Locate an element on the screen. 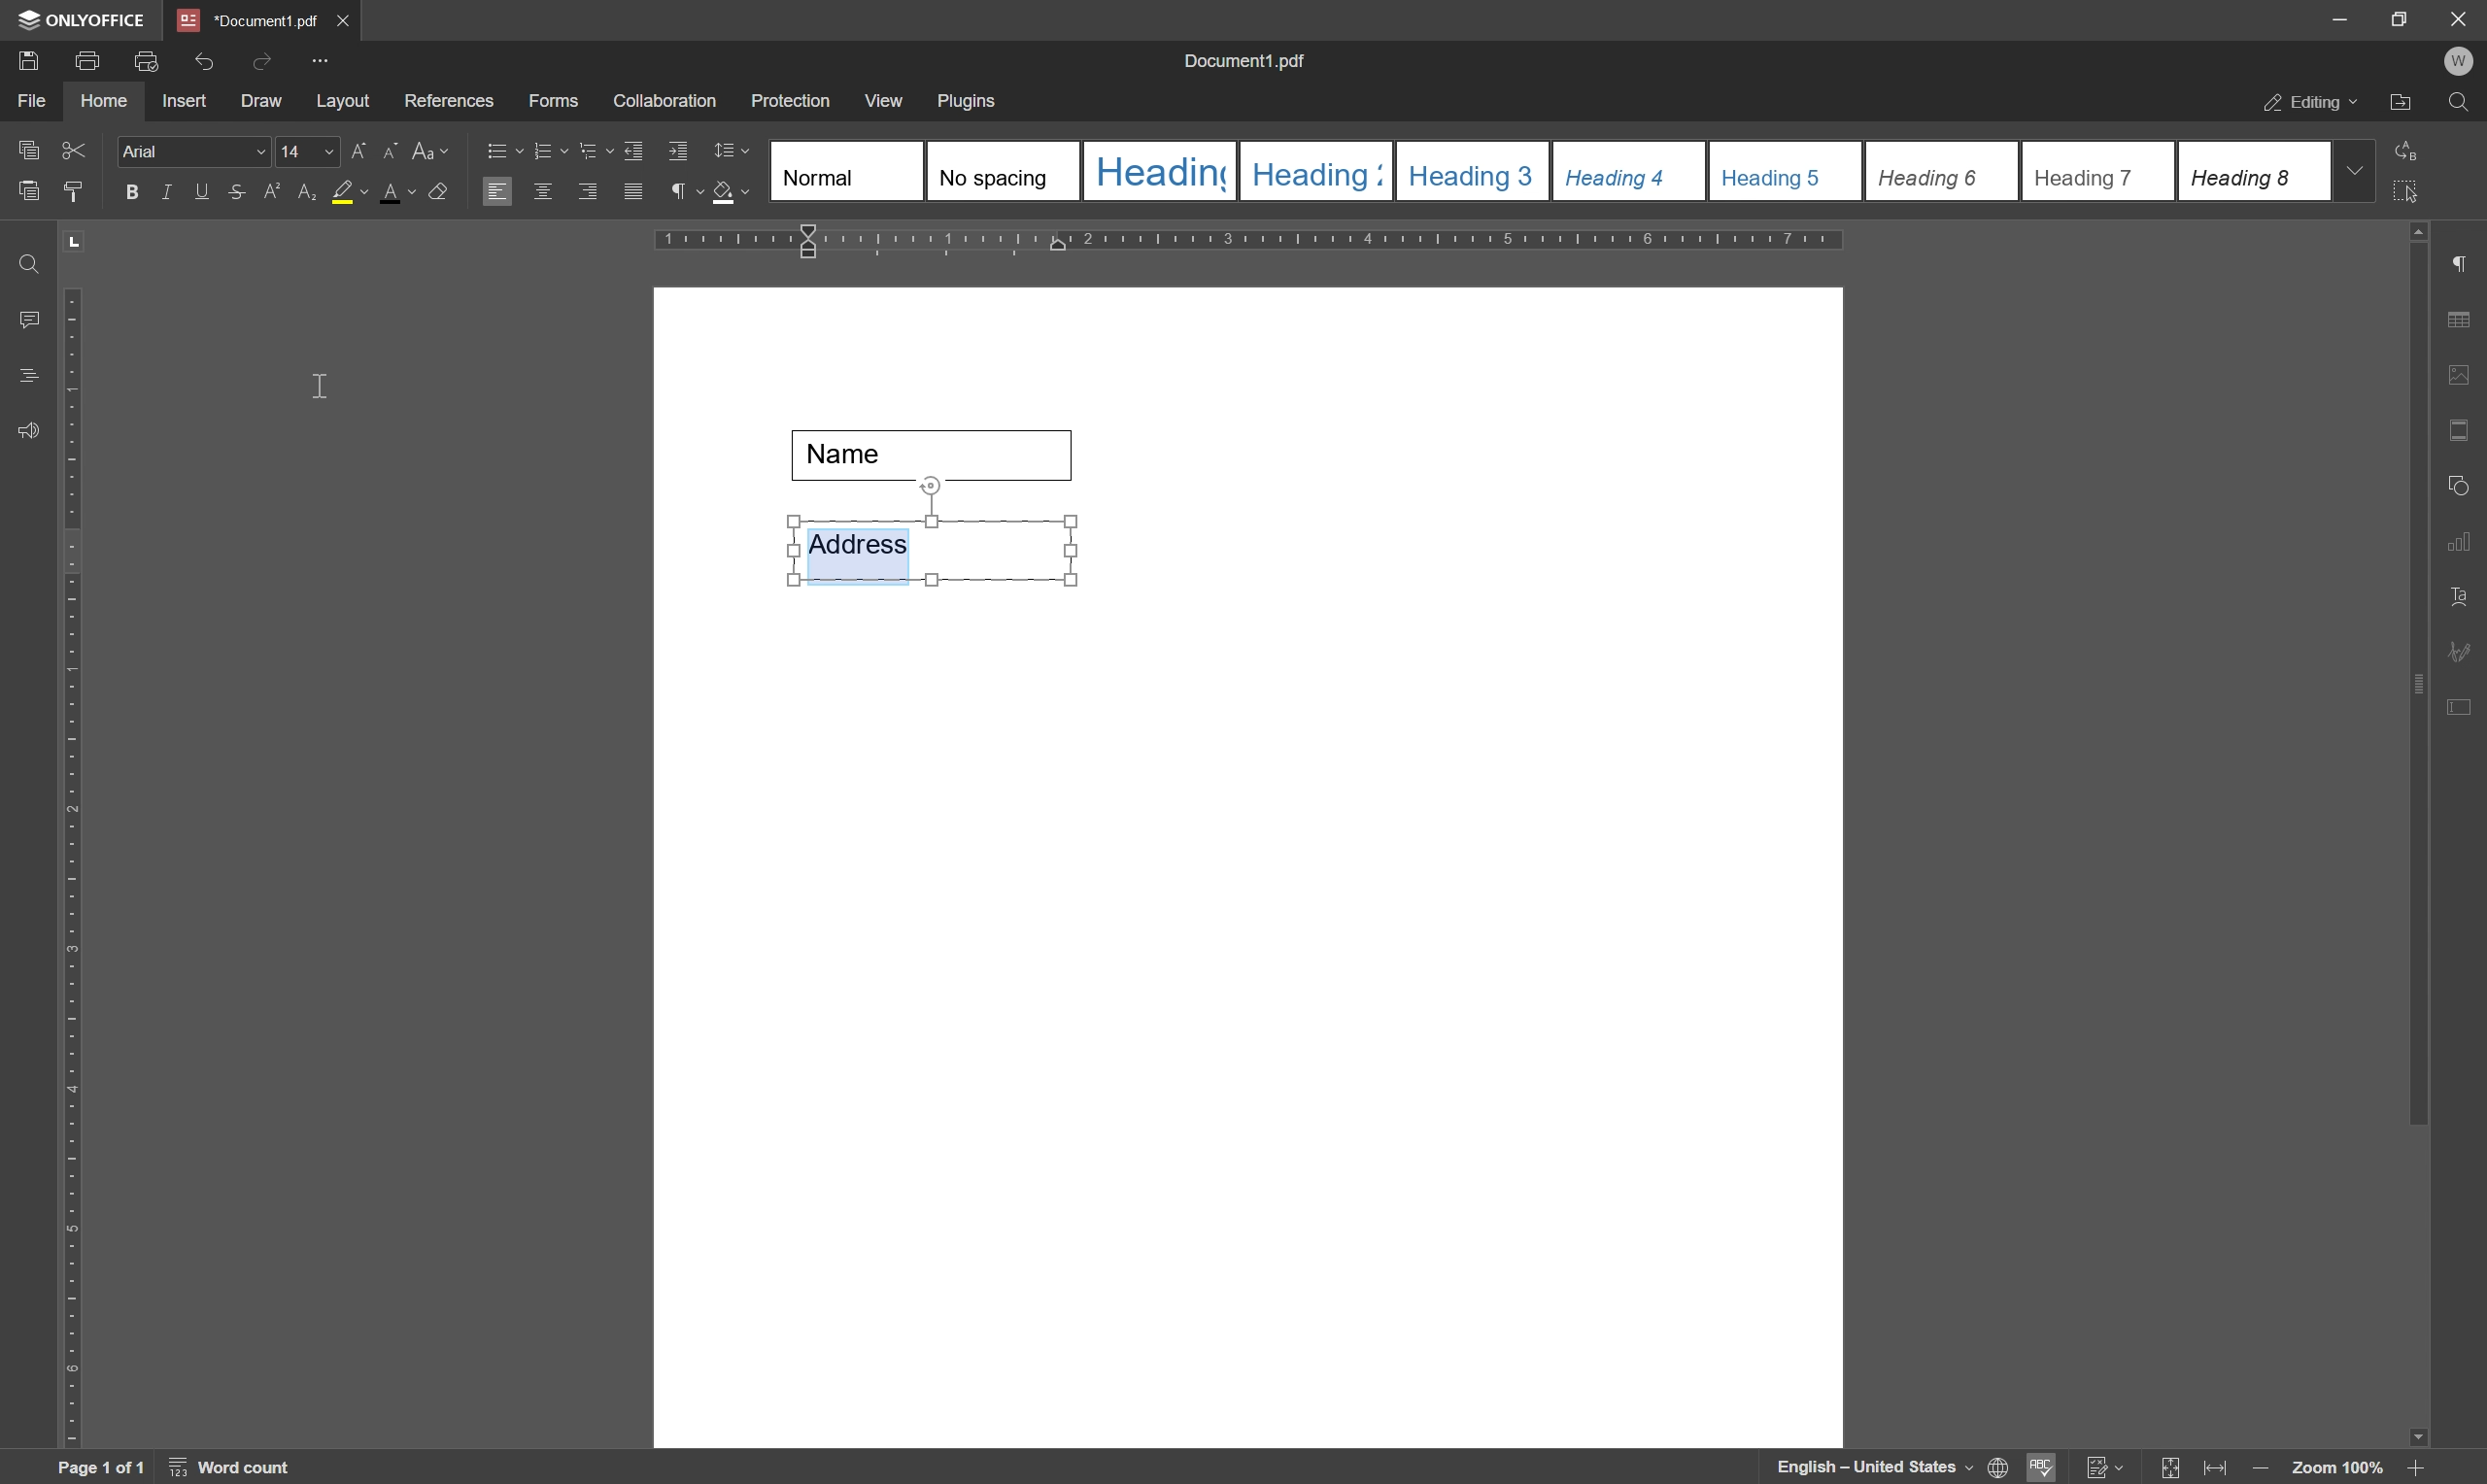 Image resolution: width=2487 pixels, height=1484 pixels. table settings is located at coordinates (2465, 321).